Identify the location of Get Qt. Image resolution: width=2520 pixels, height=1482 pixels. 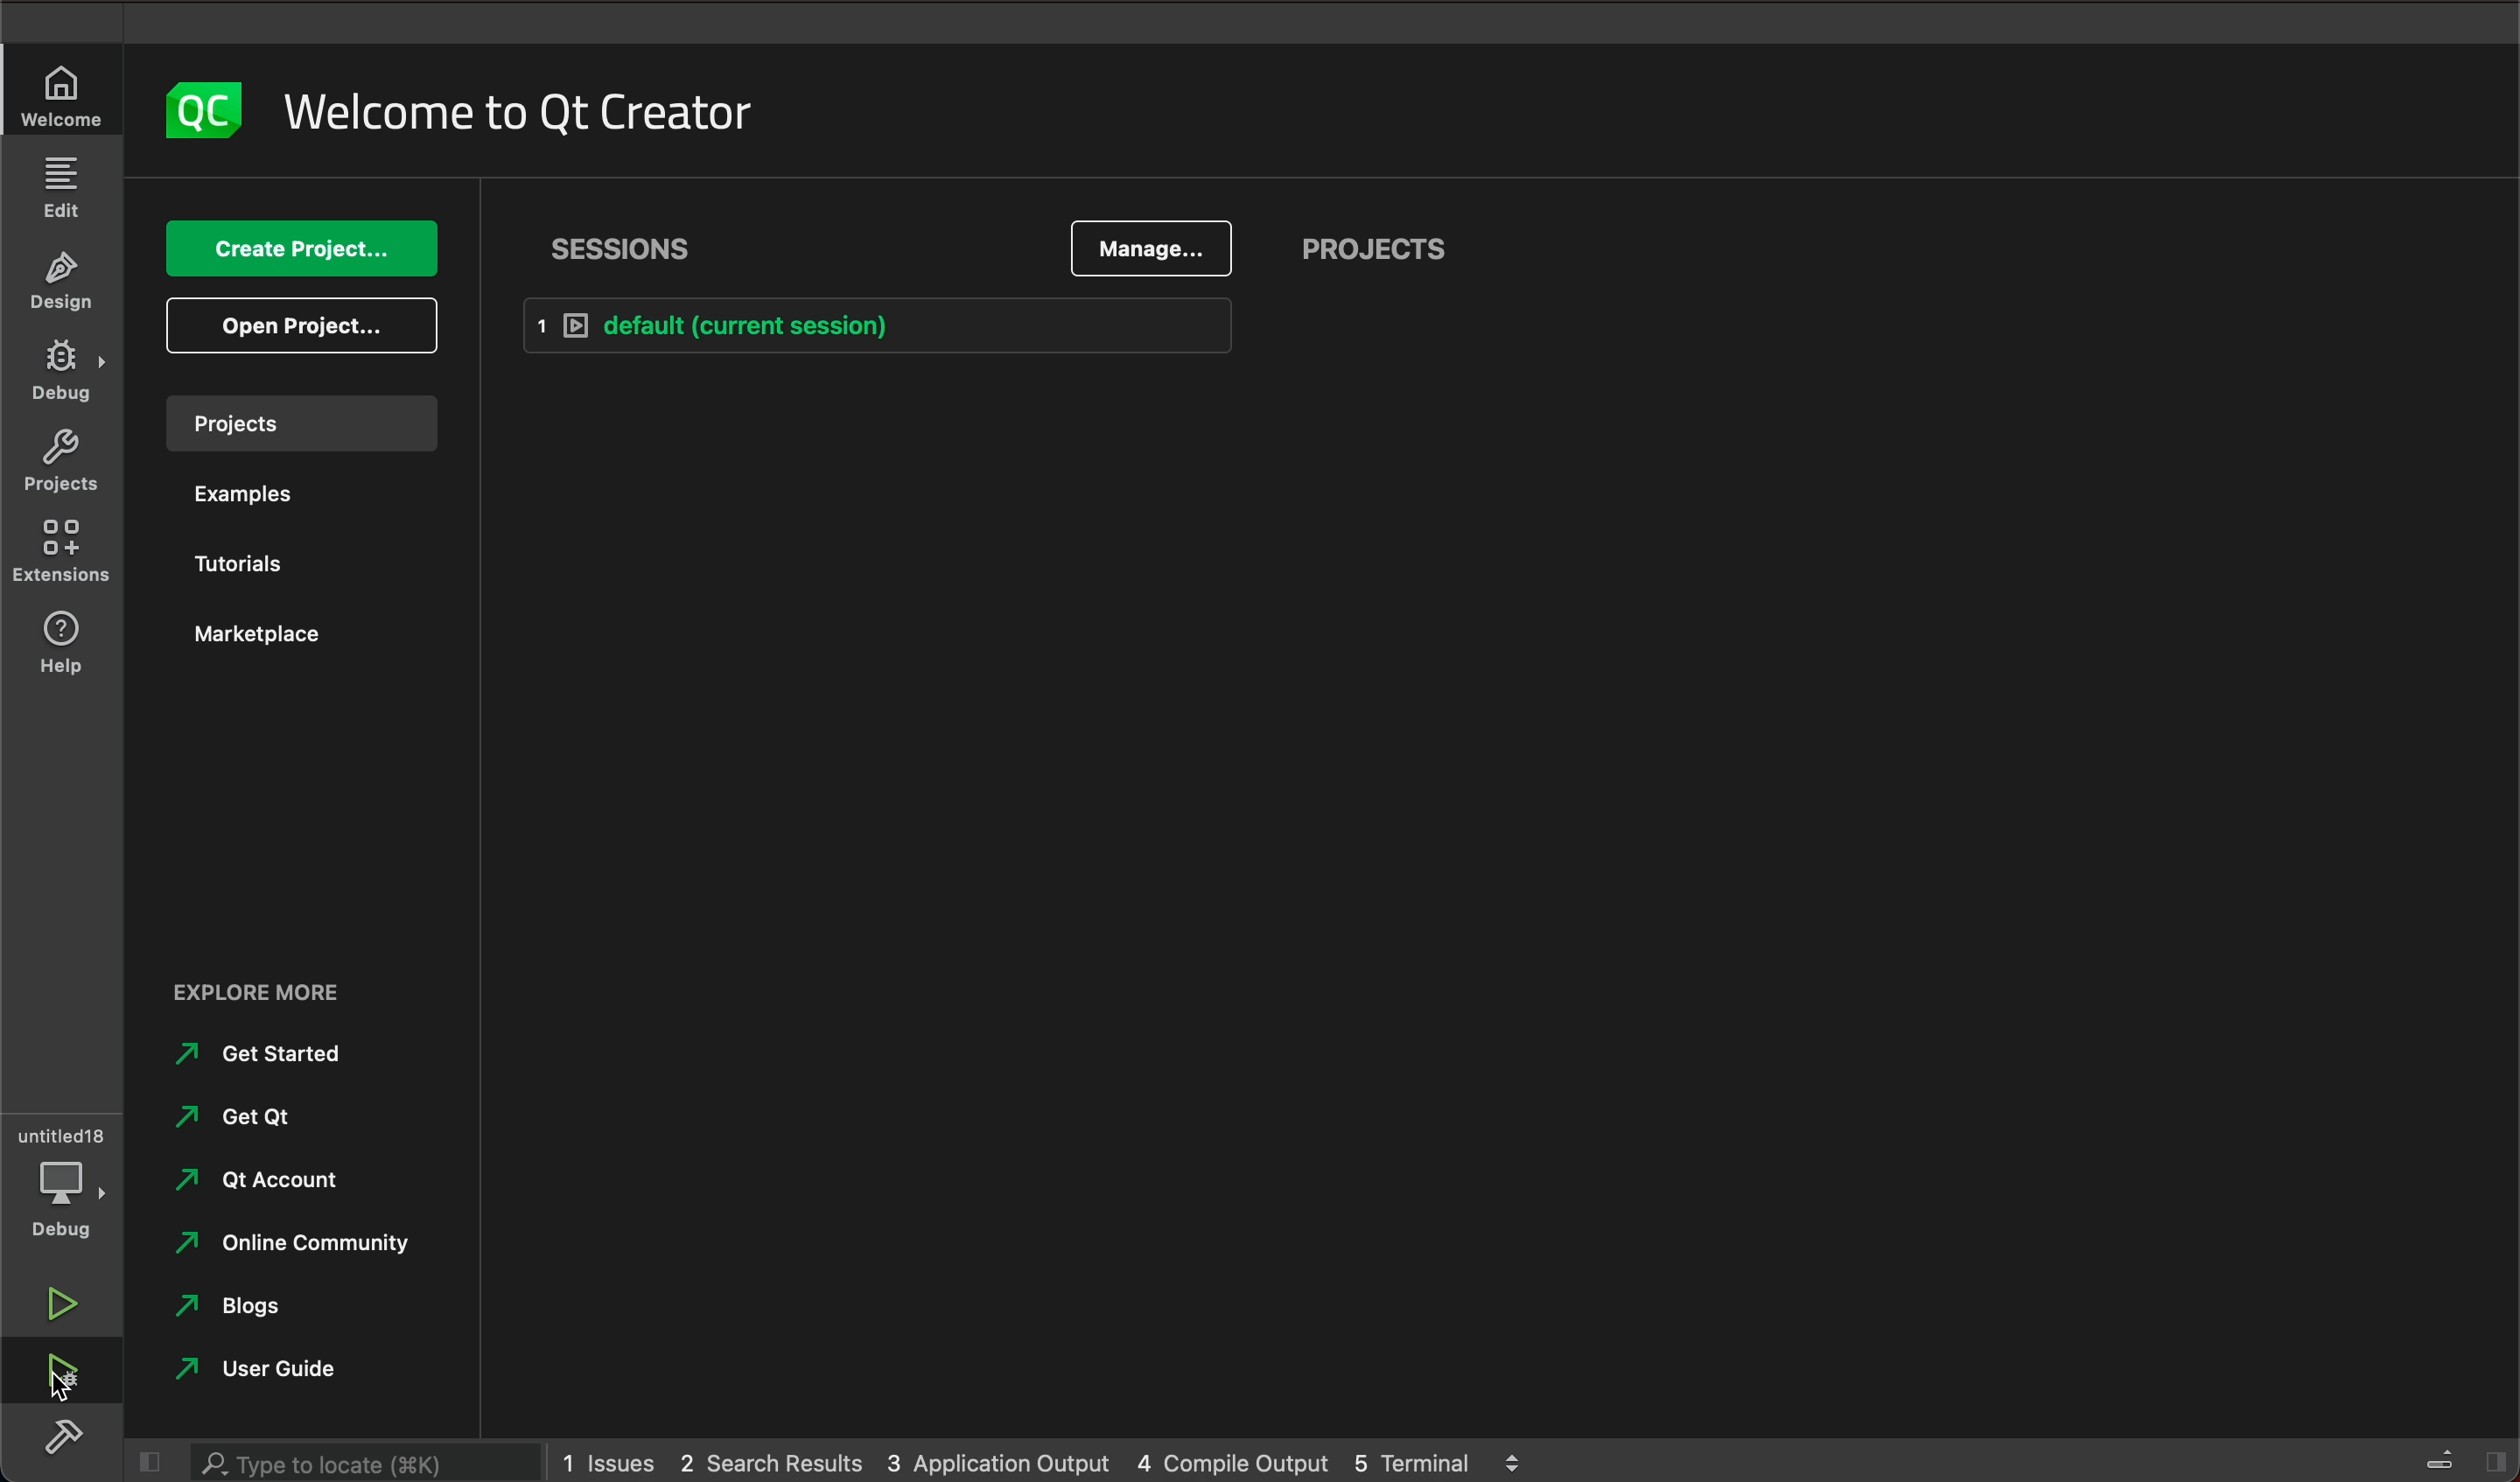
(241, 1122).